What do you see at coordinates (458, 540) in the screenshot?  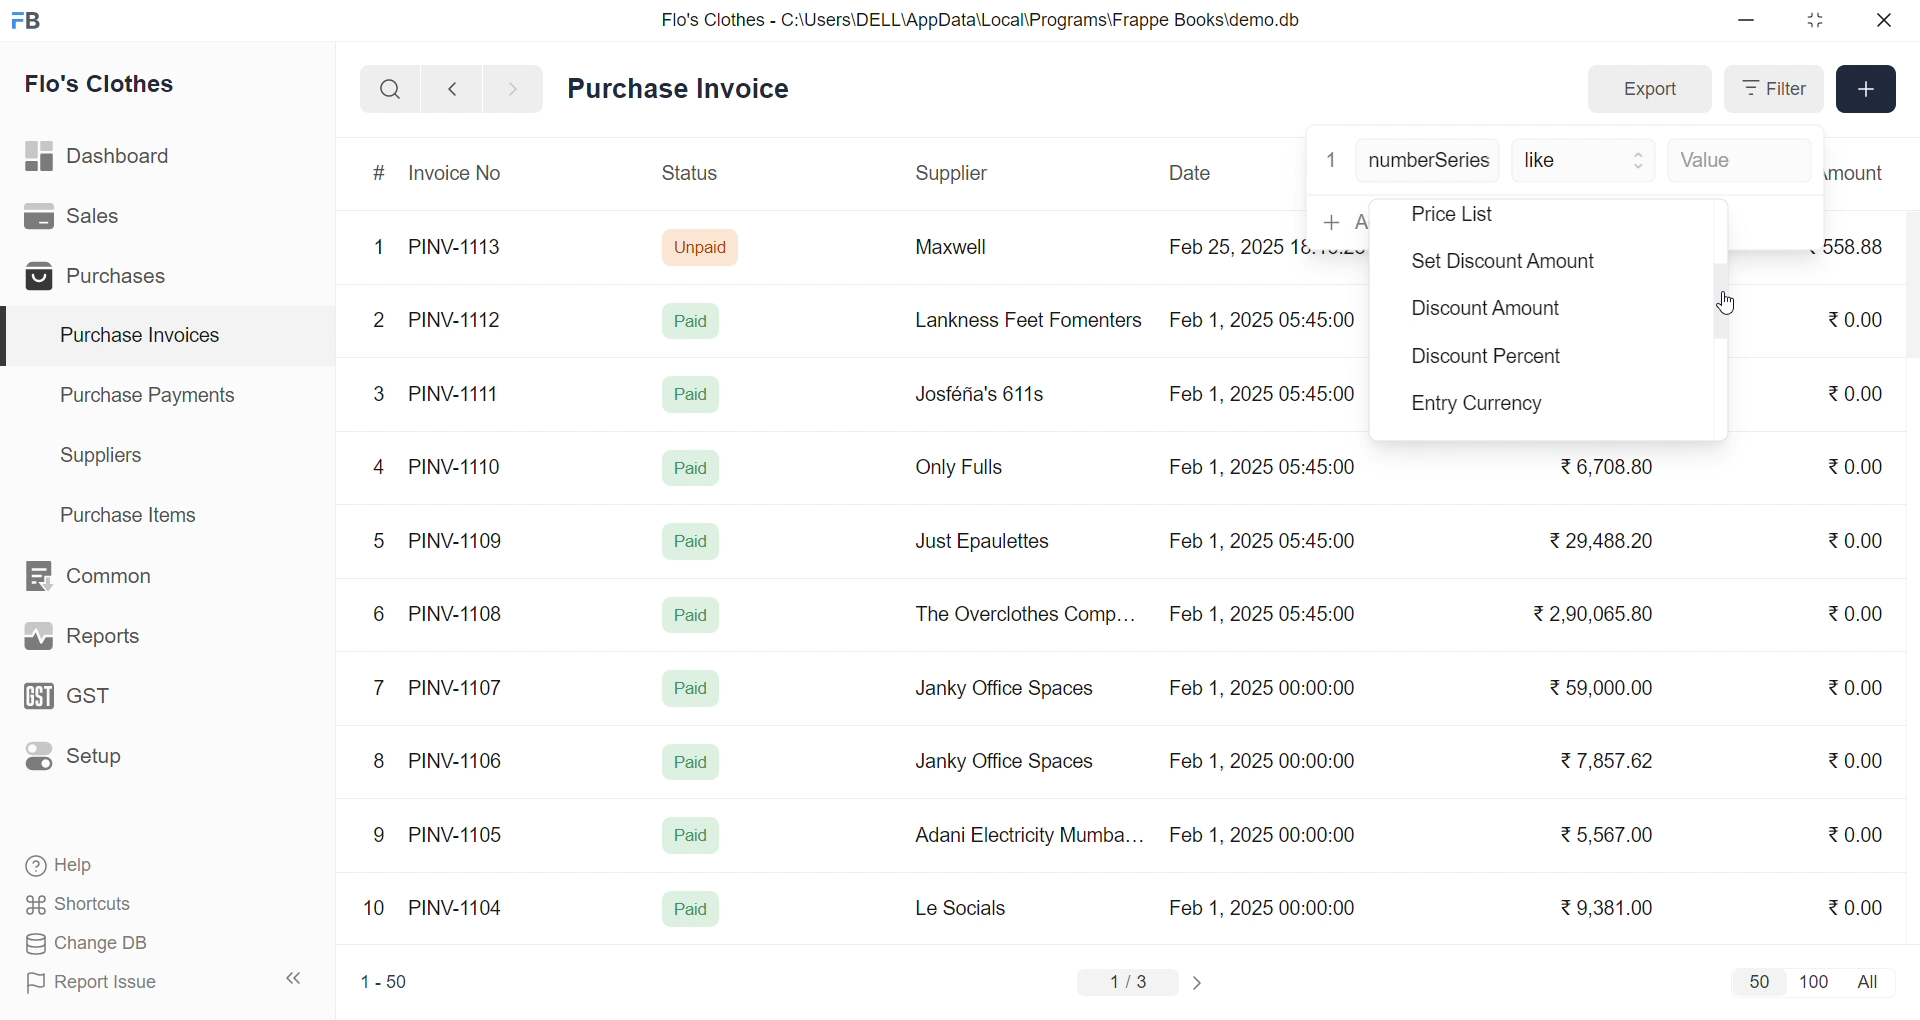 I see `PINV-1109` at bounding box center [458, 540].